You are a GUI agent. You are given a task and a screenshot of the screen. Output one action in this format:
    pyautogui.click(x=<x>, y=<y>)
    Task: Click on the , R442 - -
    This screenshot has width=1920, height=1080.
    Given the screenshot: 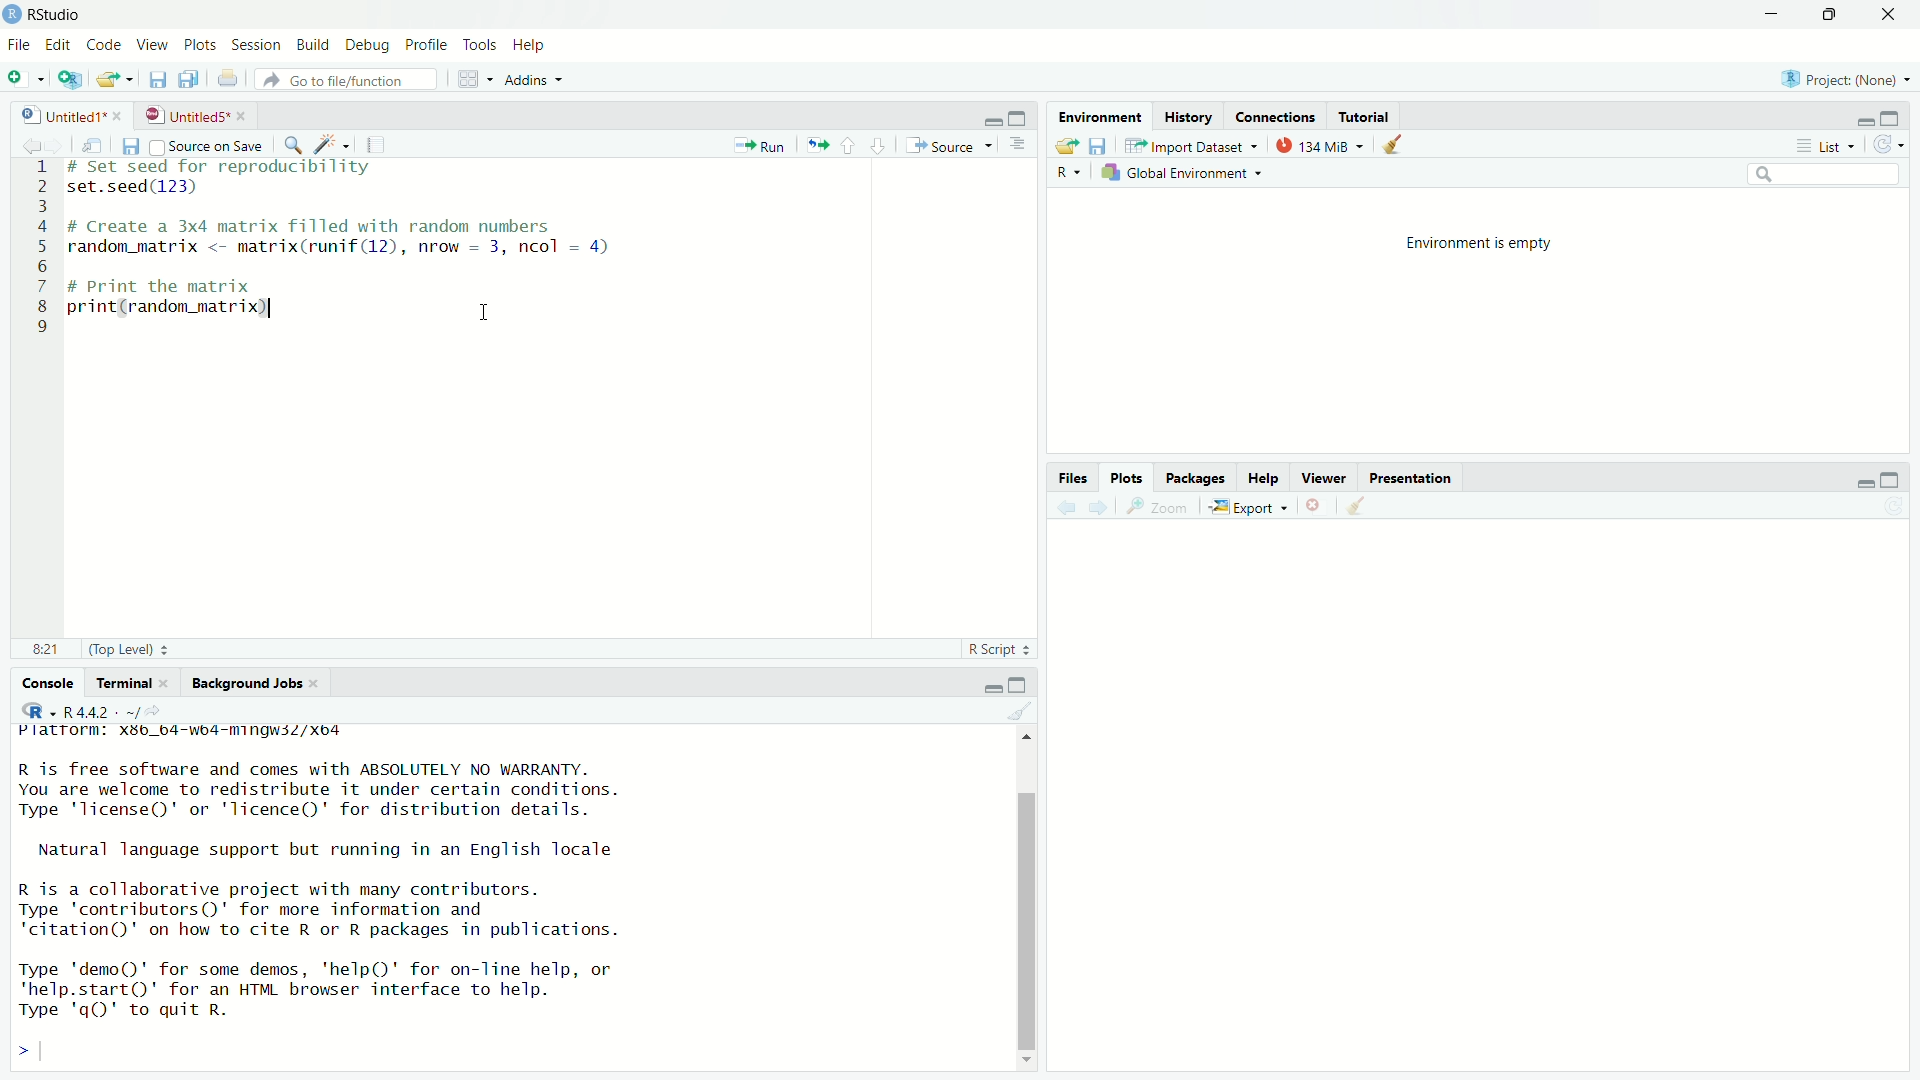 What is the action you would take?
    pyautogui.click(x=102, y=710)
    